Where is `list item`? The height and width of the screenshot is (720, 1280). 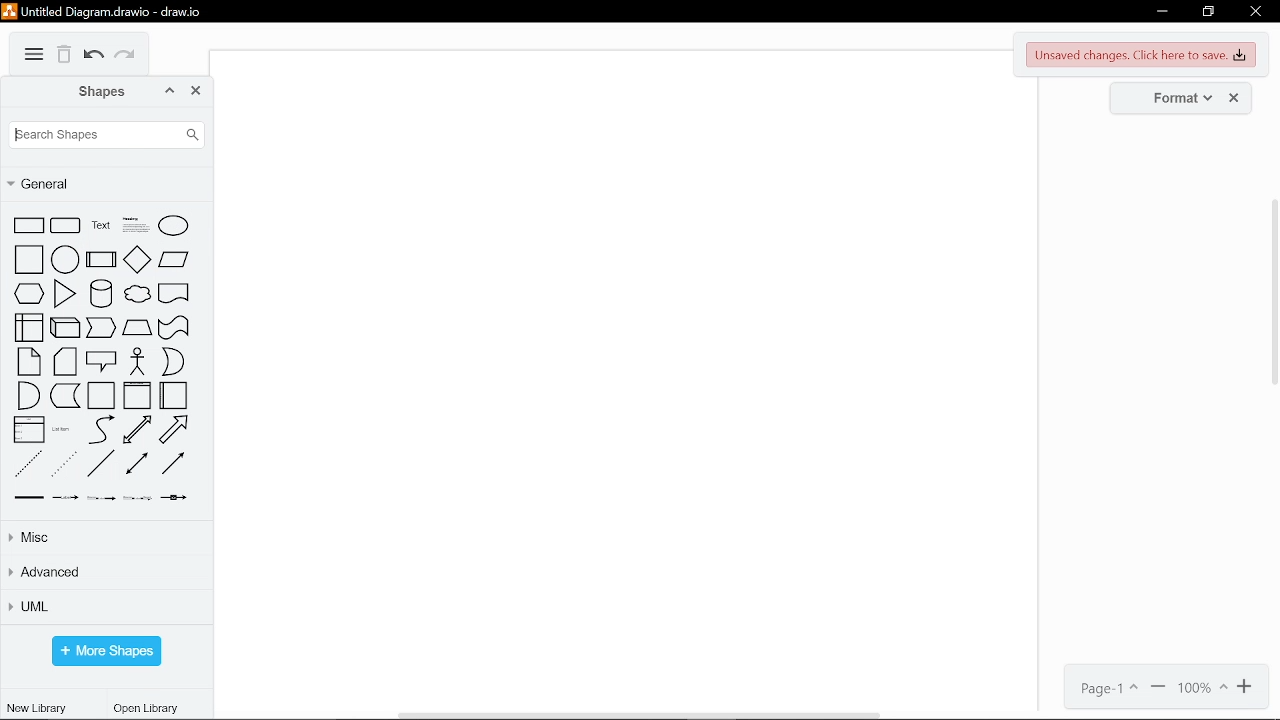
list item is located at coordinates (63, 433).